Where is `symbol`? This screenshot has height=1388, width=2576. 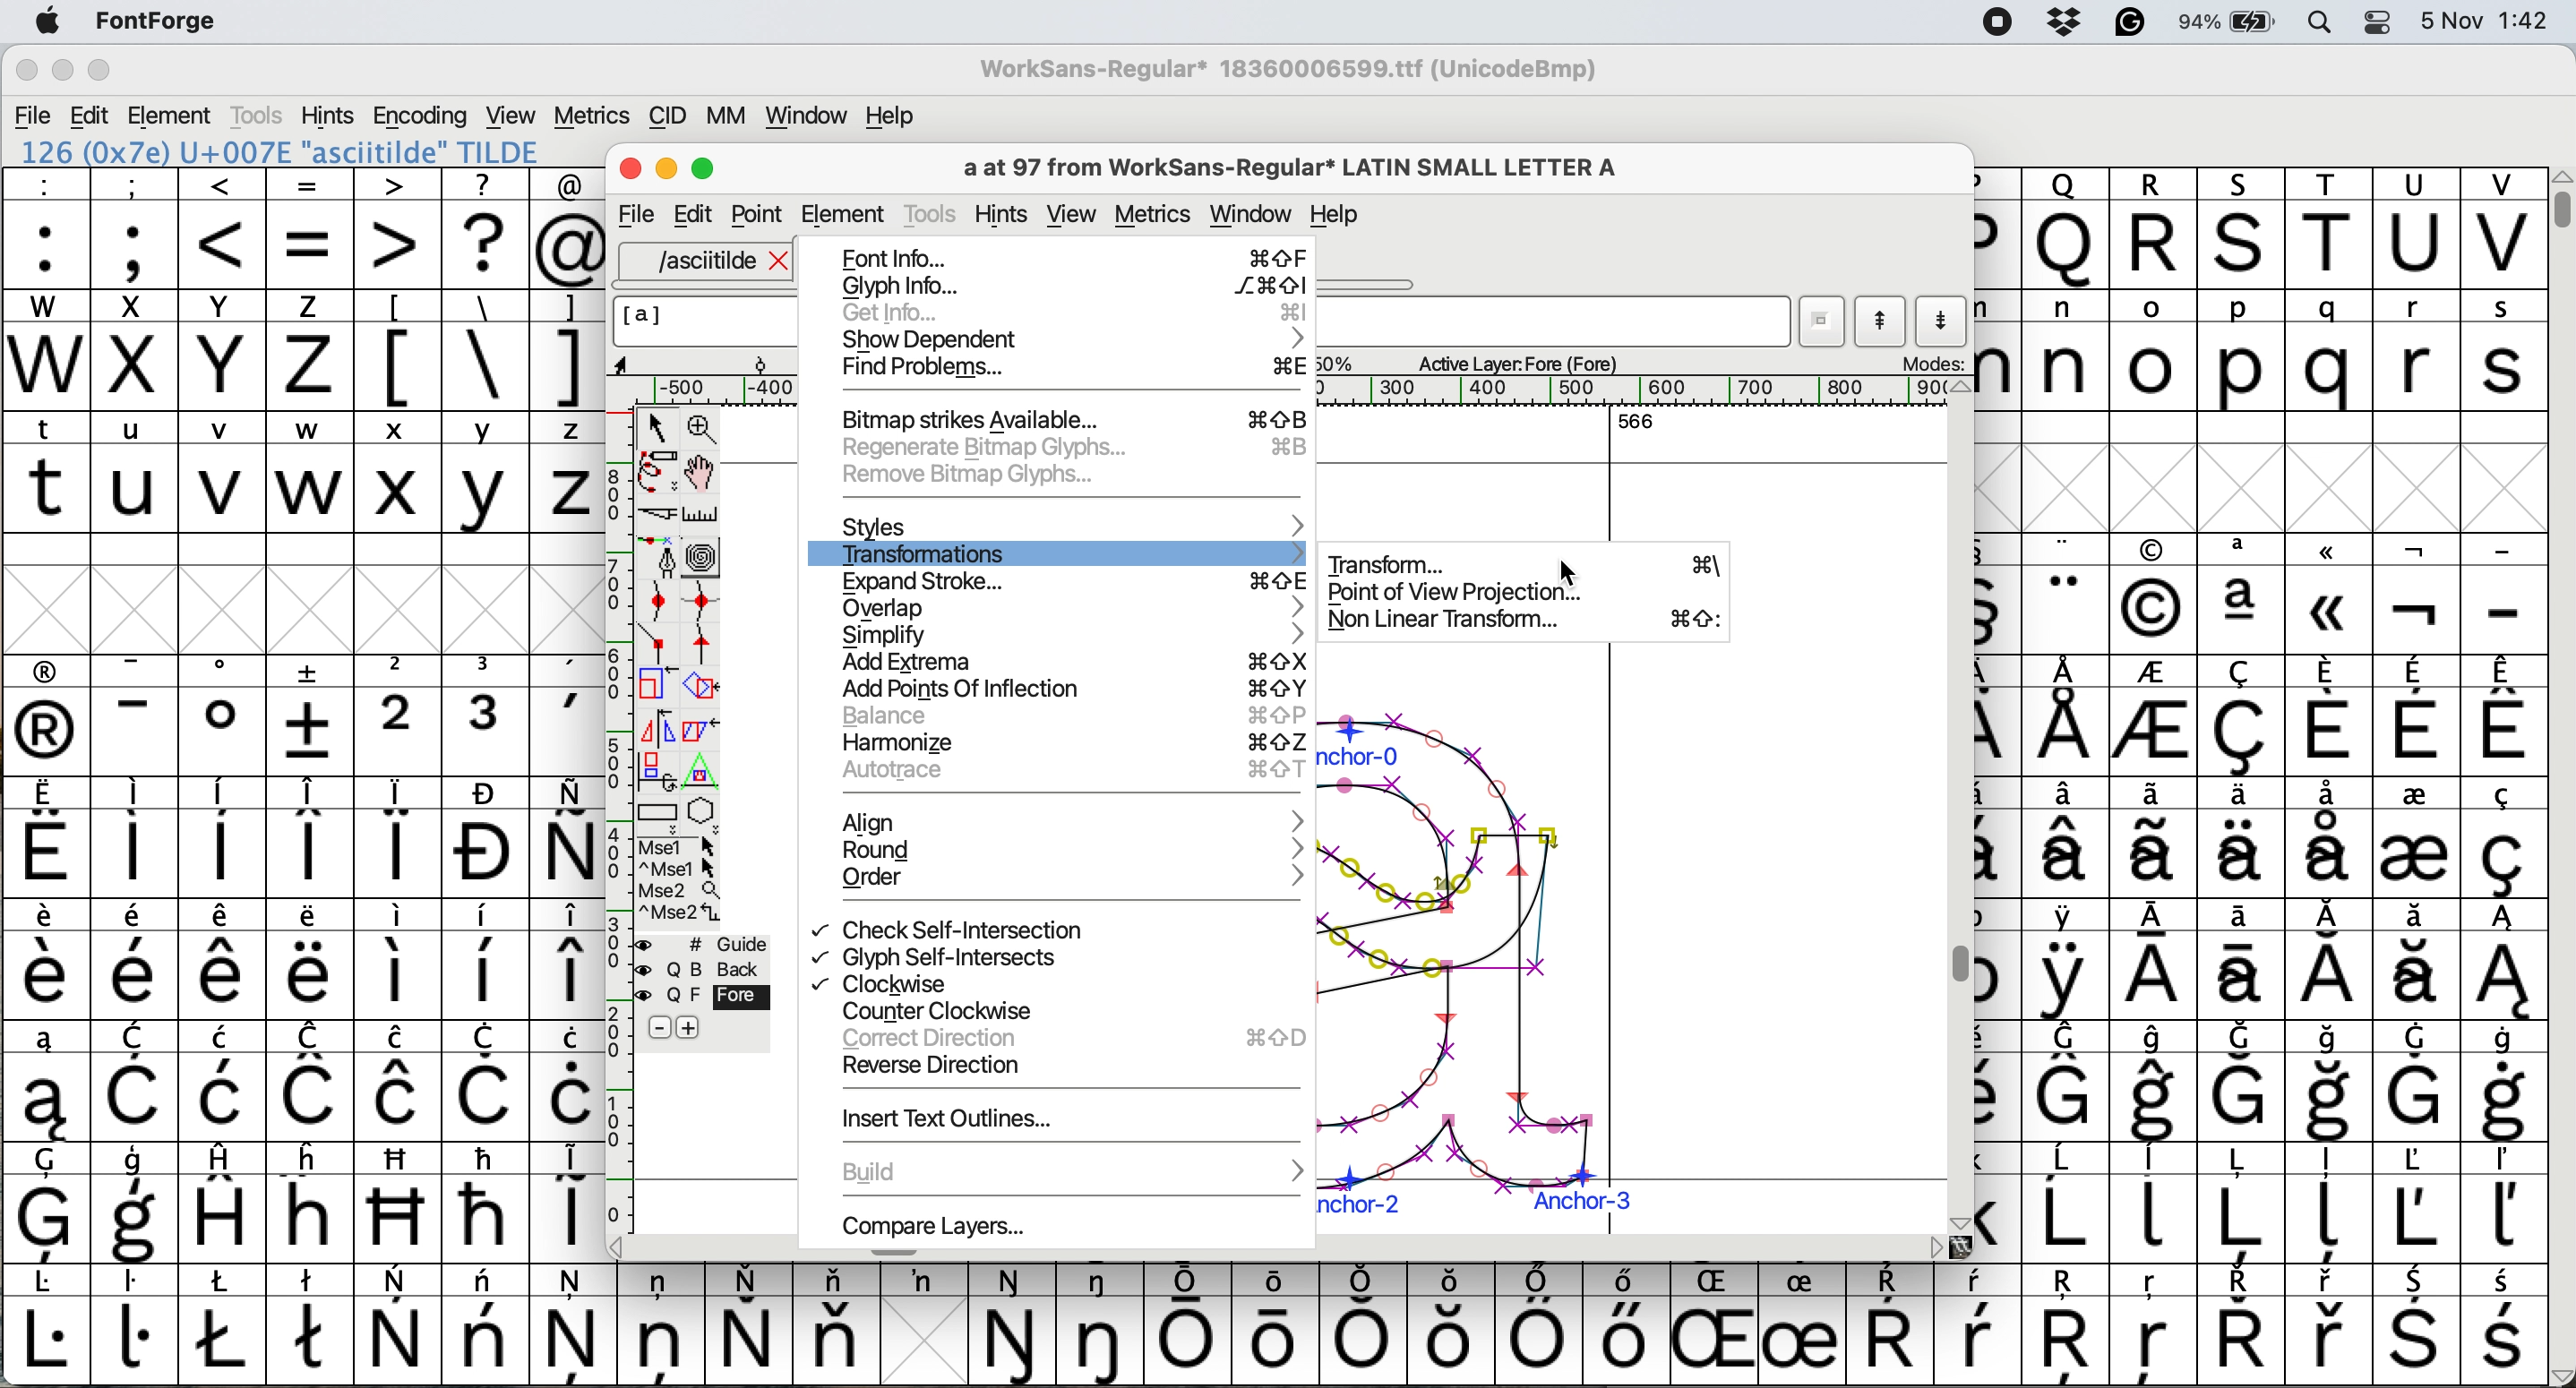 symbol is located at coordinates (2506, 1327).